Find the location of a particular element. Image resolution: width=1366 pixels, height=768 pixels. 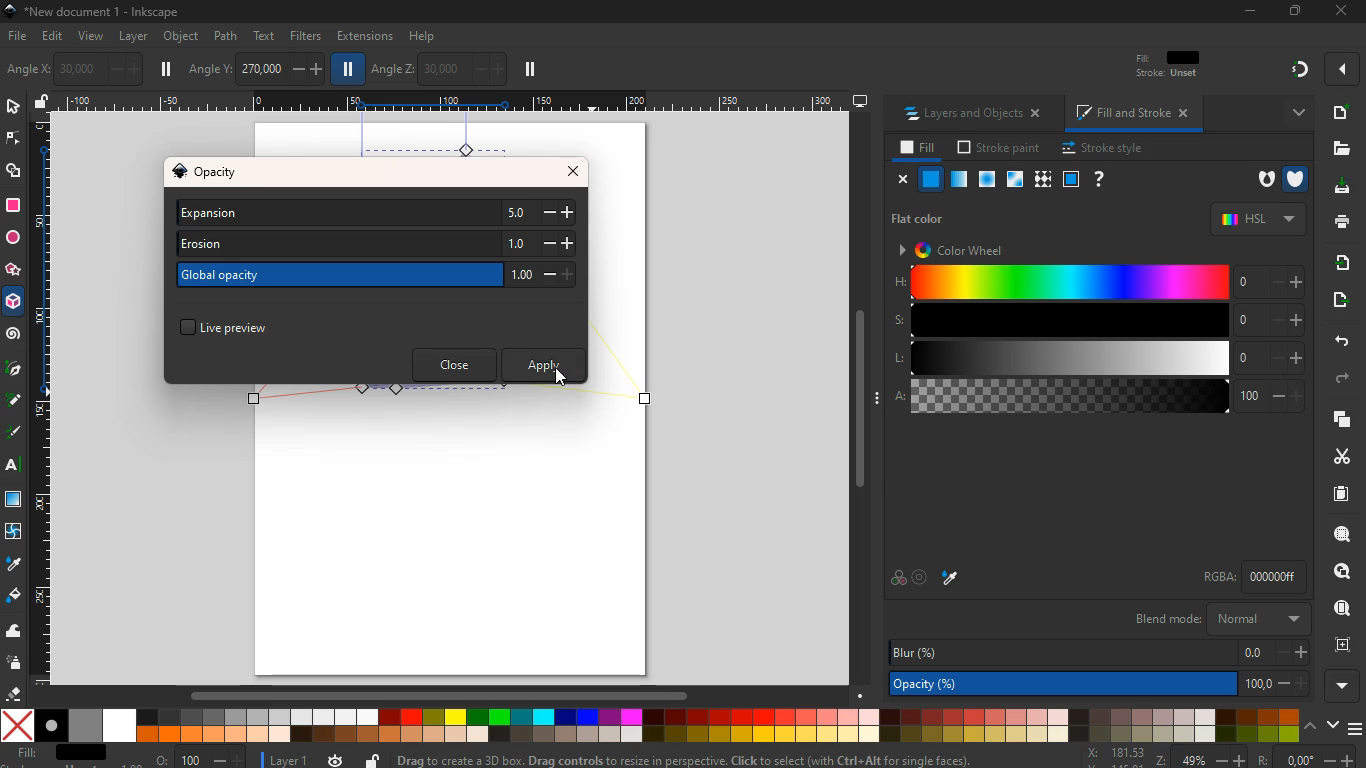

edit is located at coordinates (57, 38).